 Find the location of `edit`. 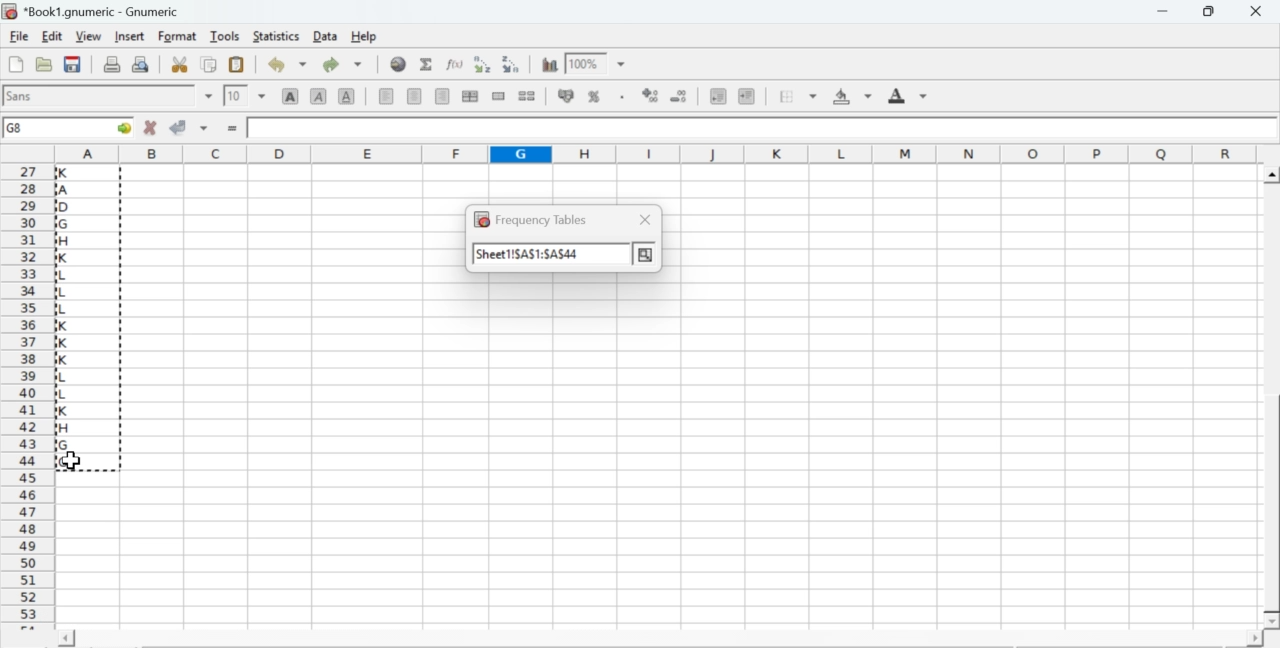

edit is located at coordinates (52, 36).